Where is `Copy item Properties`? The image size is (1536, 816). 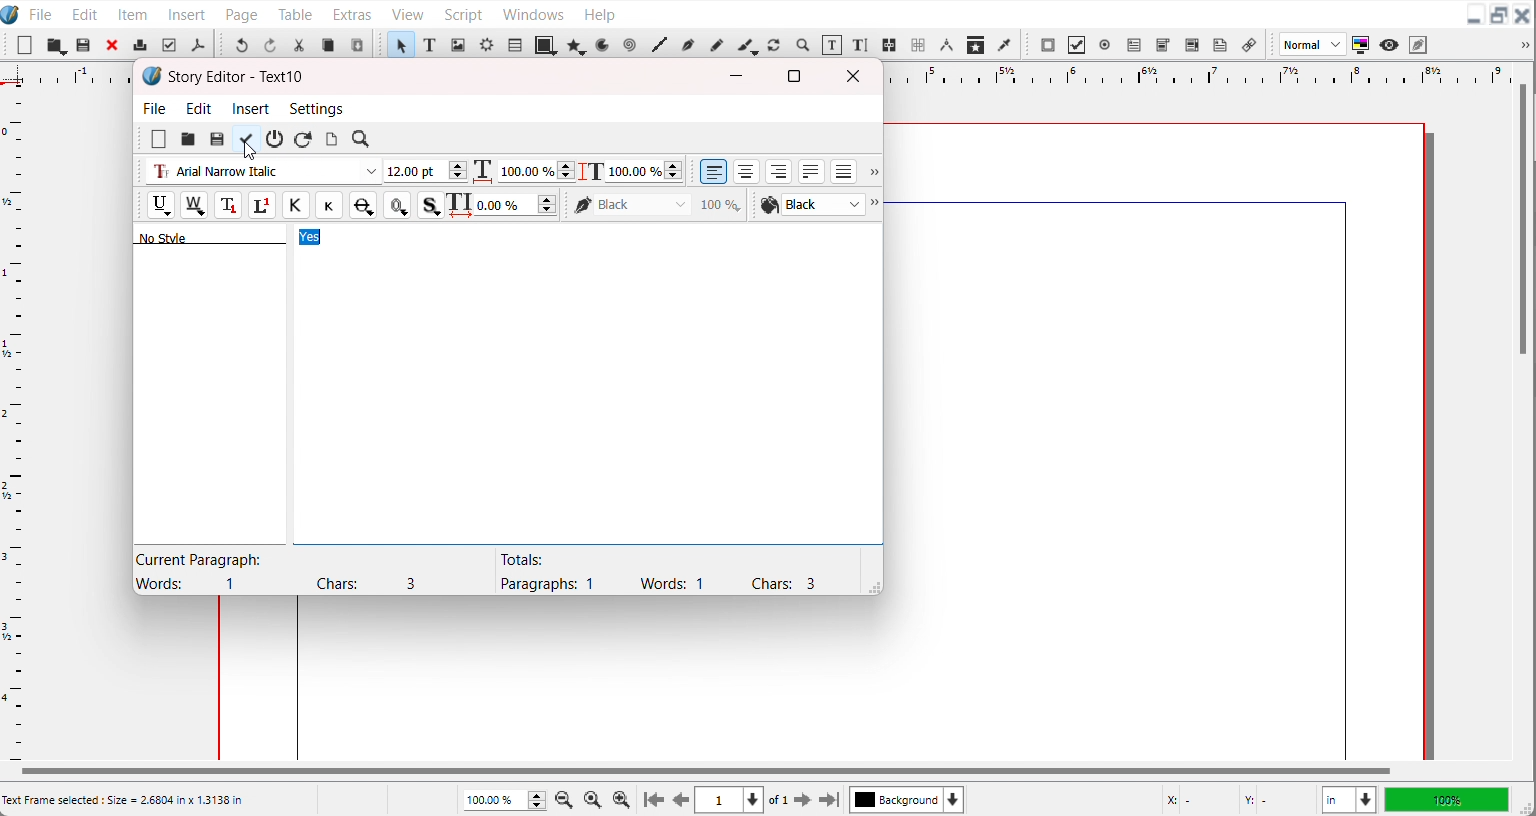 Copy item Properties is located at coordinates (976, 44).